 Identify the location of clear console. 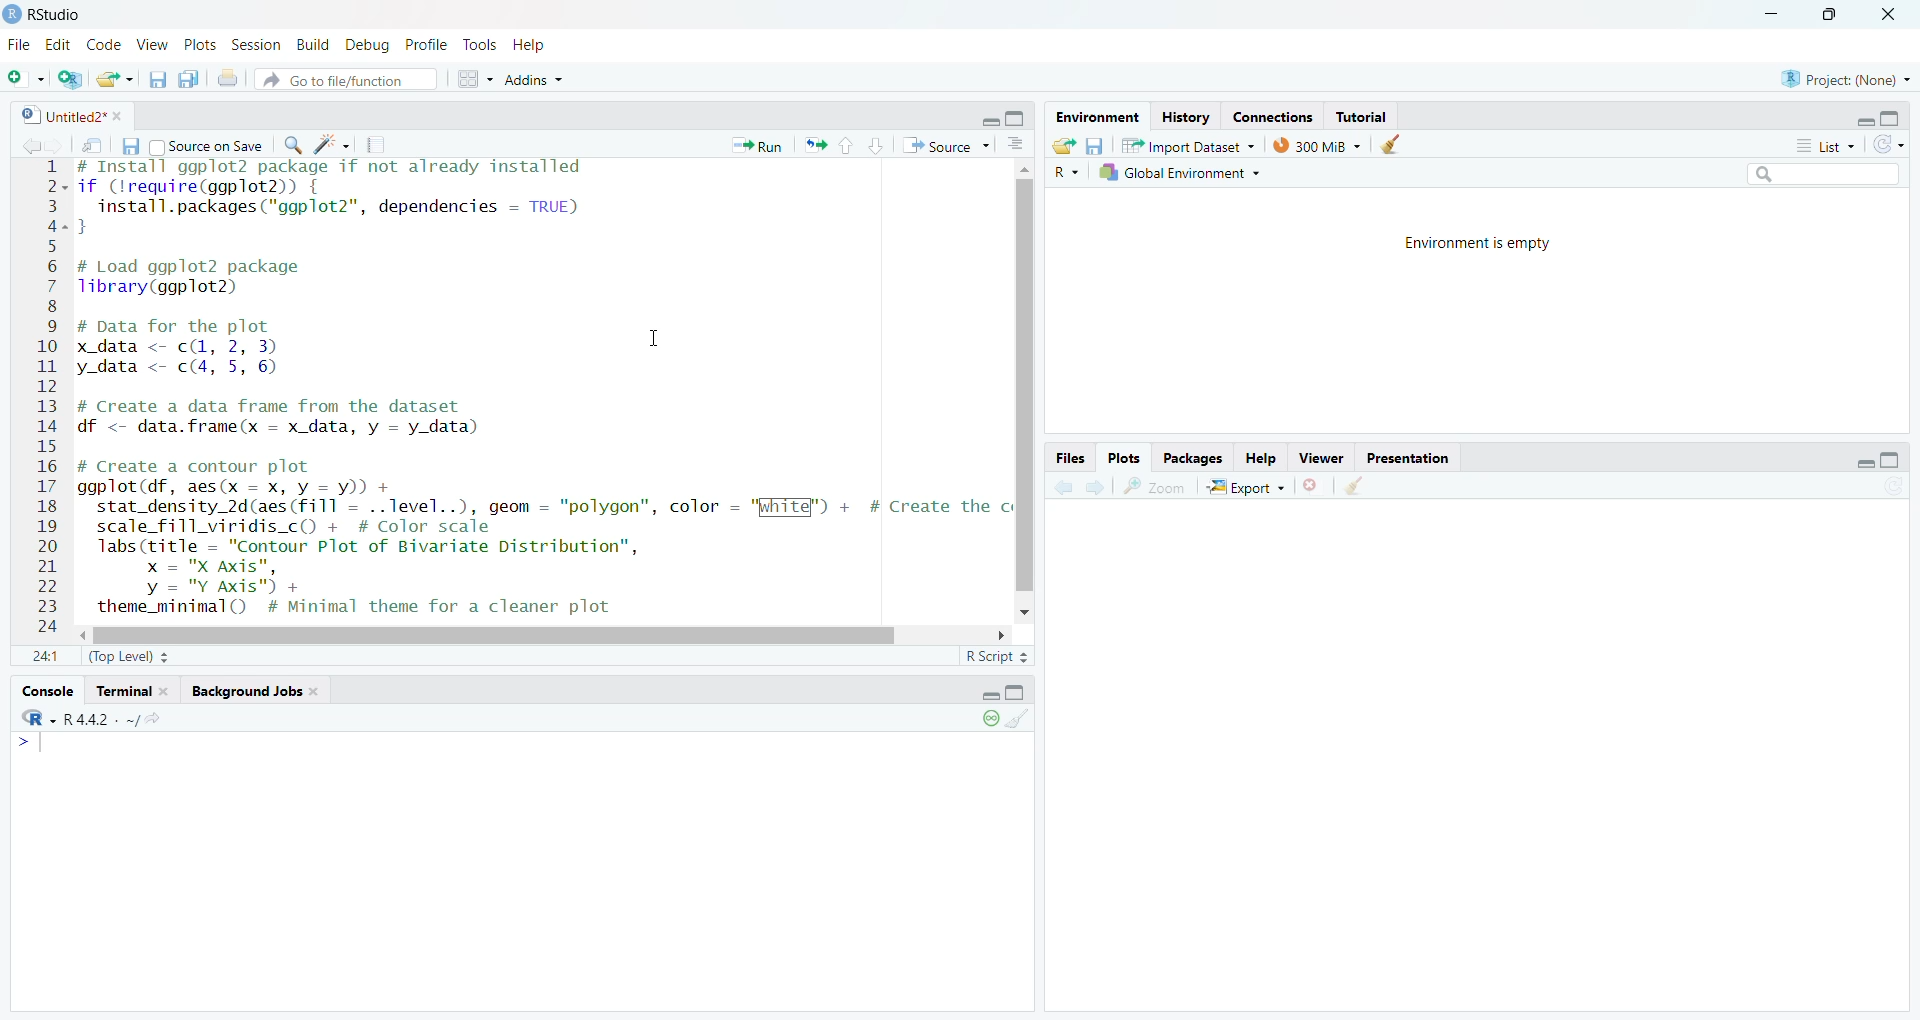
(1018, 721).